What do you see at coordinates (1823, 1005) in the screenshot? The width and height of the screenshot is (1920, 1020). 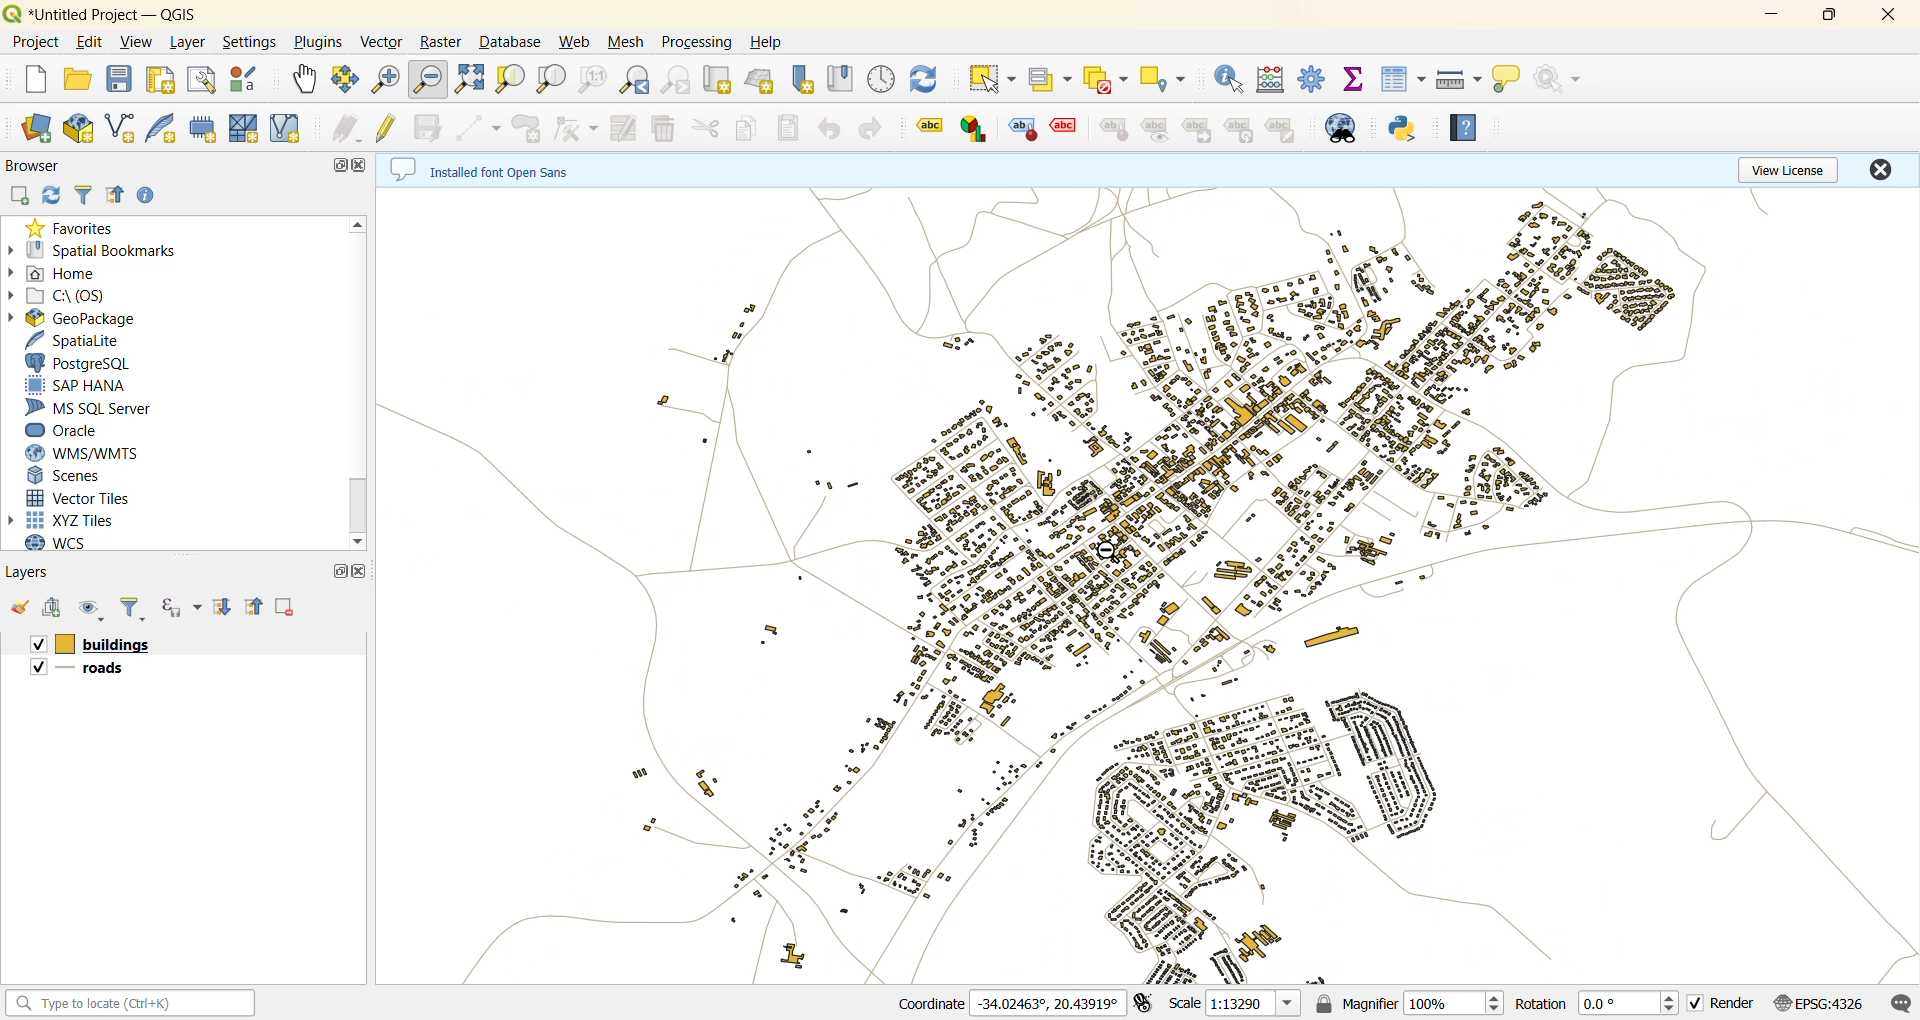 I see `crs` at bounding box center [1823, 1005].